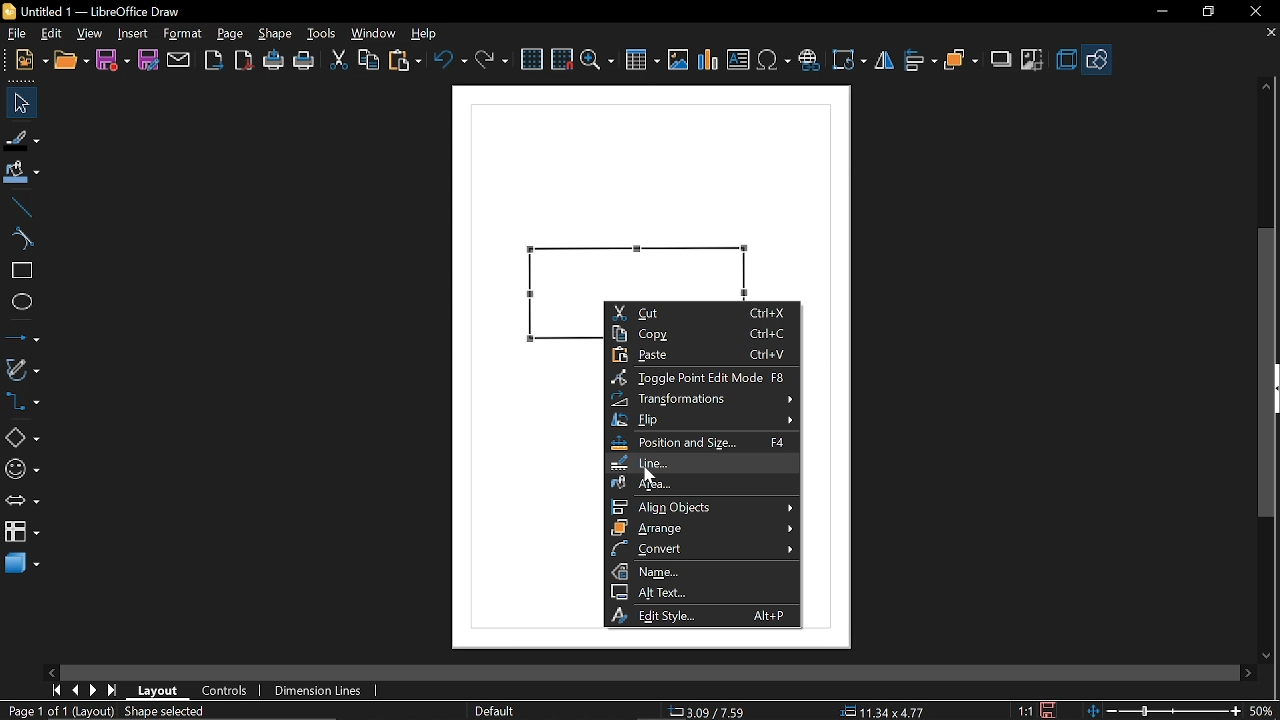 The image size is (1280, 720). What do you see at coordinates (54, 691) in the screenshot?
I see `go to first page` at bounding box center [54, 691].